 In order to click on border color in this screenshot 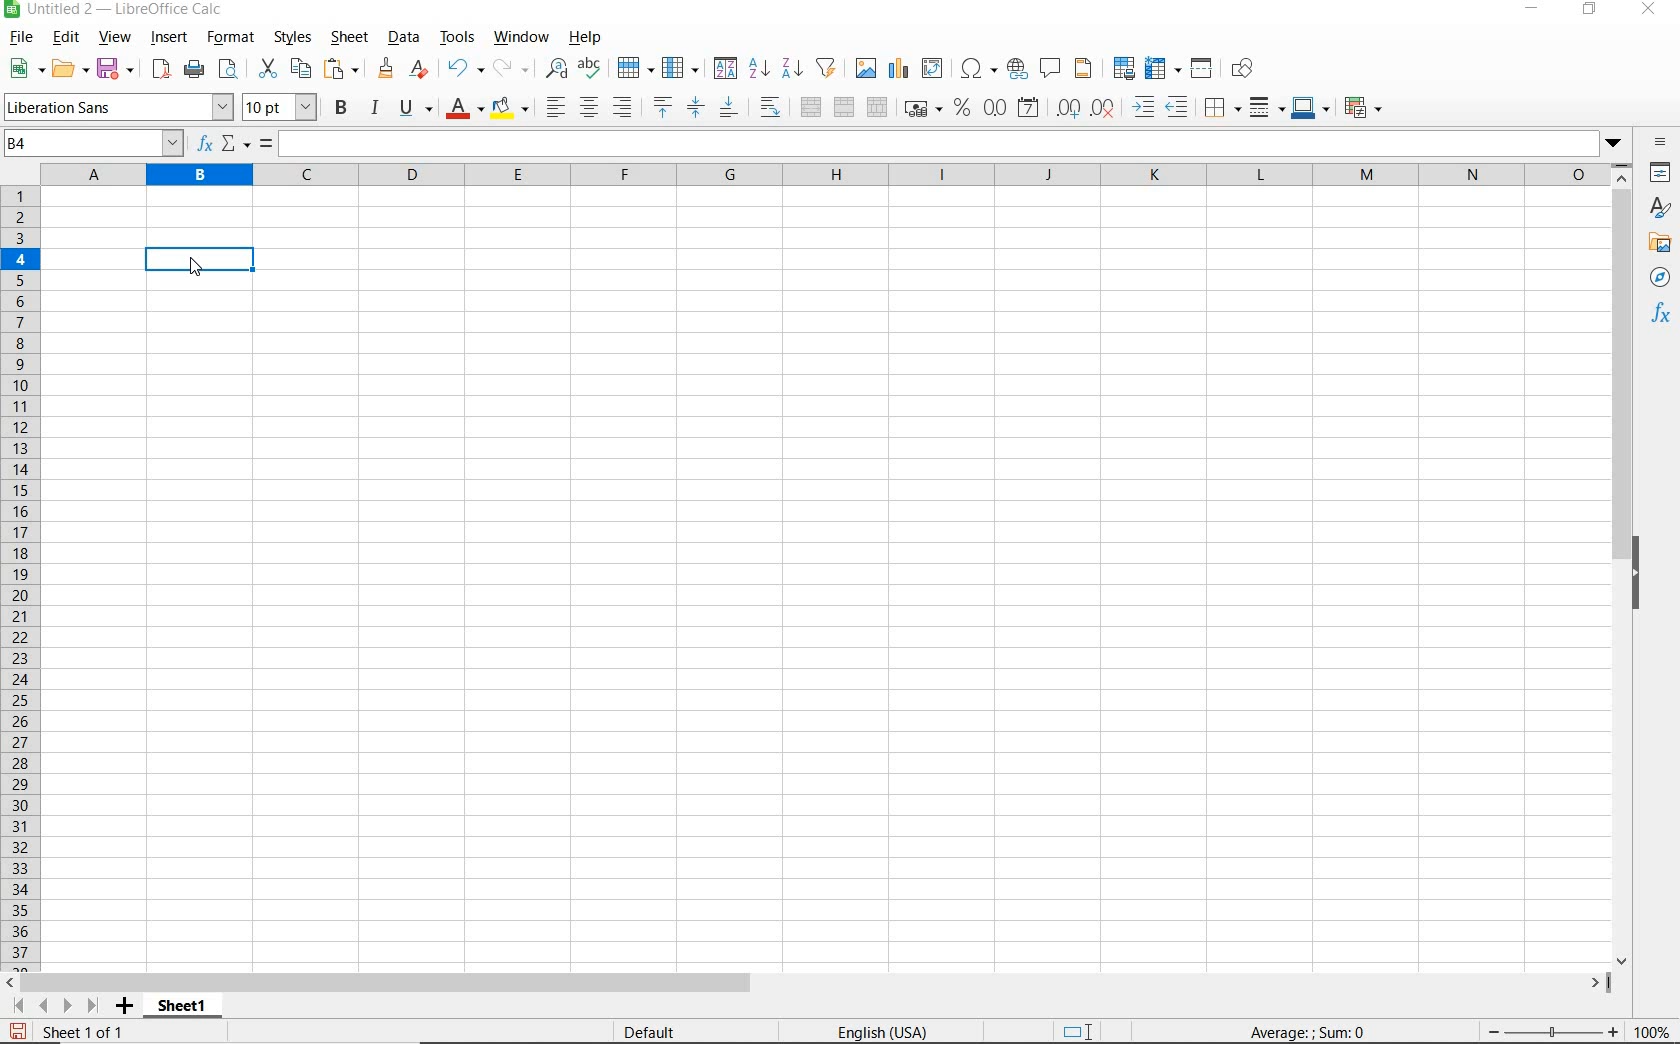, I will do `click(1311, 109)`.